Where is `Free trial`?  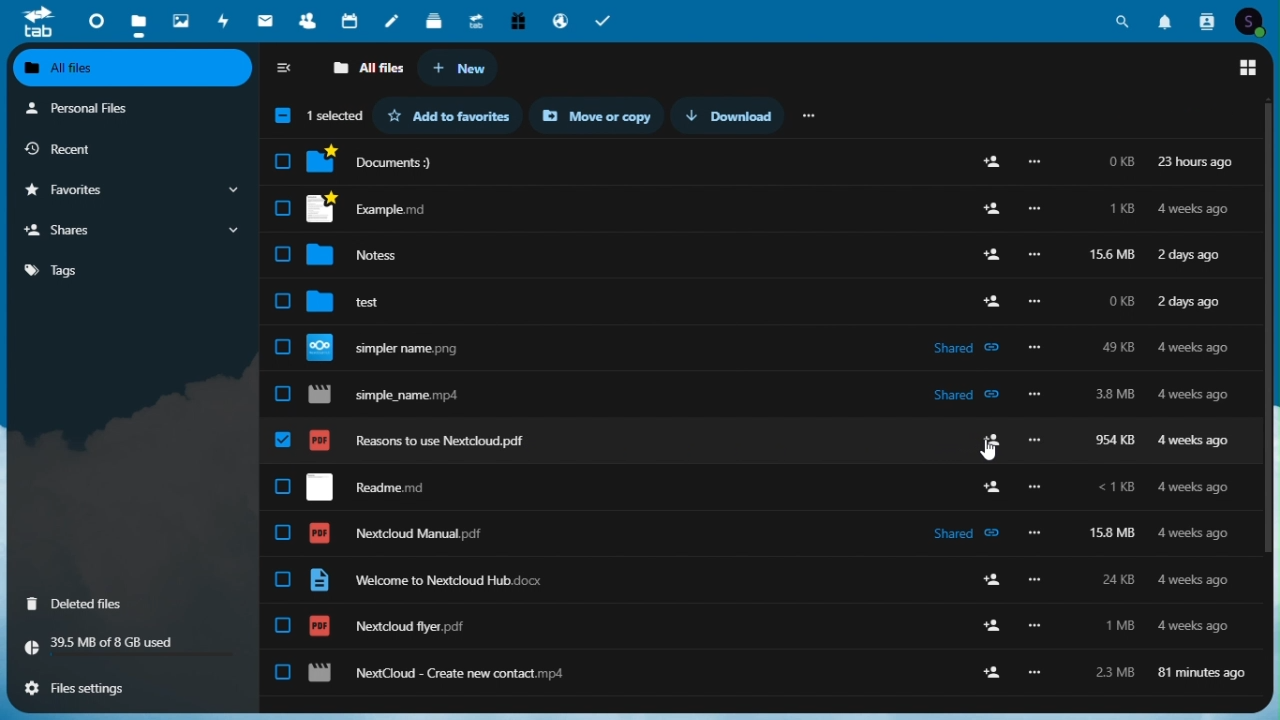 Free trial is located at coordinates (518, 22).